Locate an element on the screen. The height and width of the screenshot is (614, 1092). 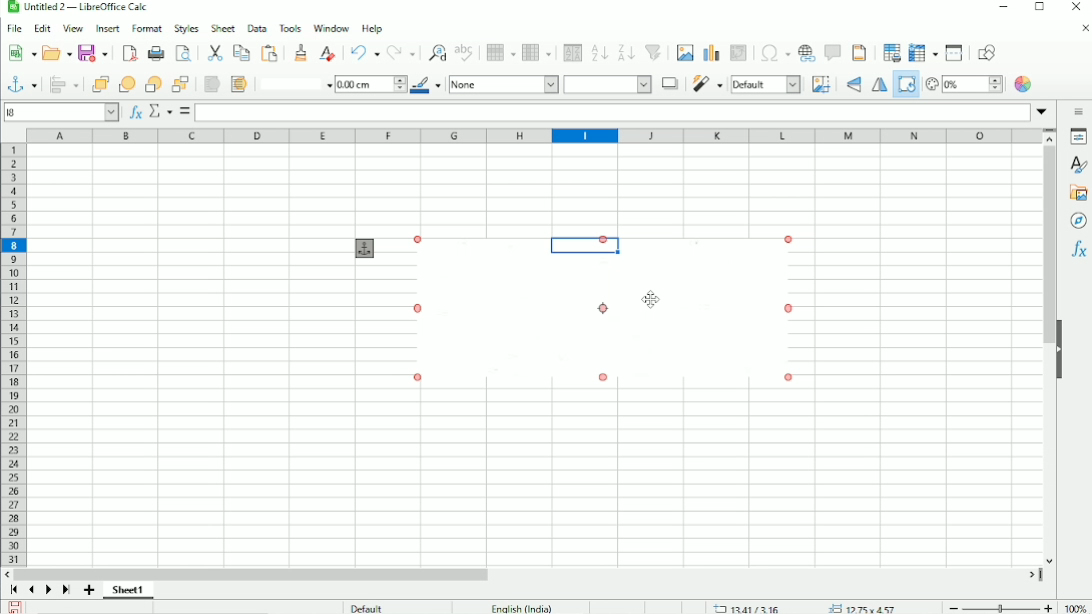
Functions is located at coordinates (1077, 250).